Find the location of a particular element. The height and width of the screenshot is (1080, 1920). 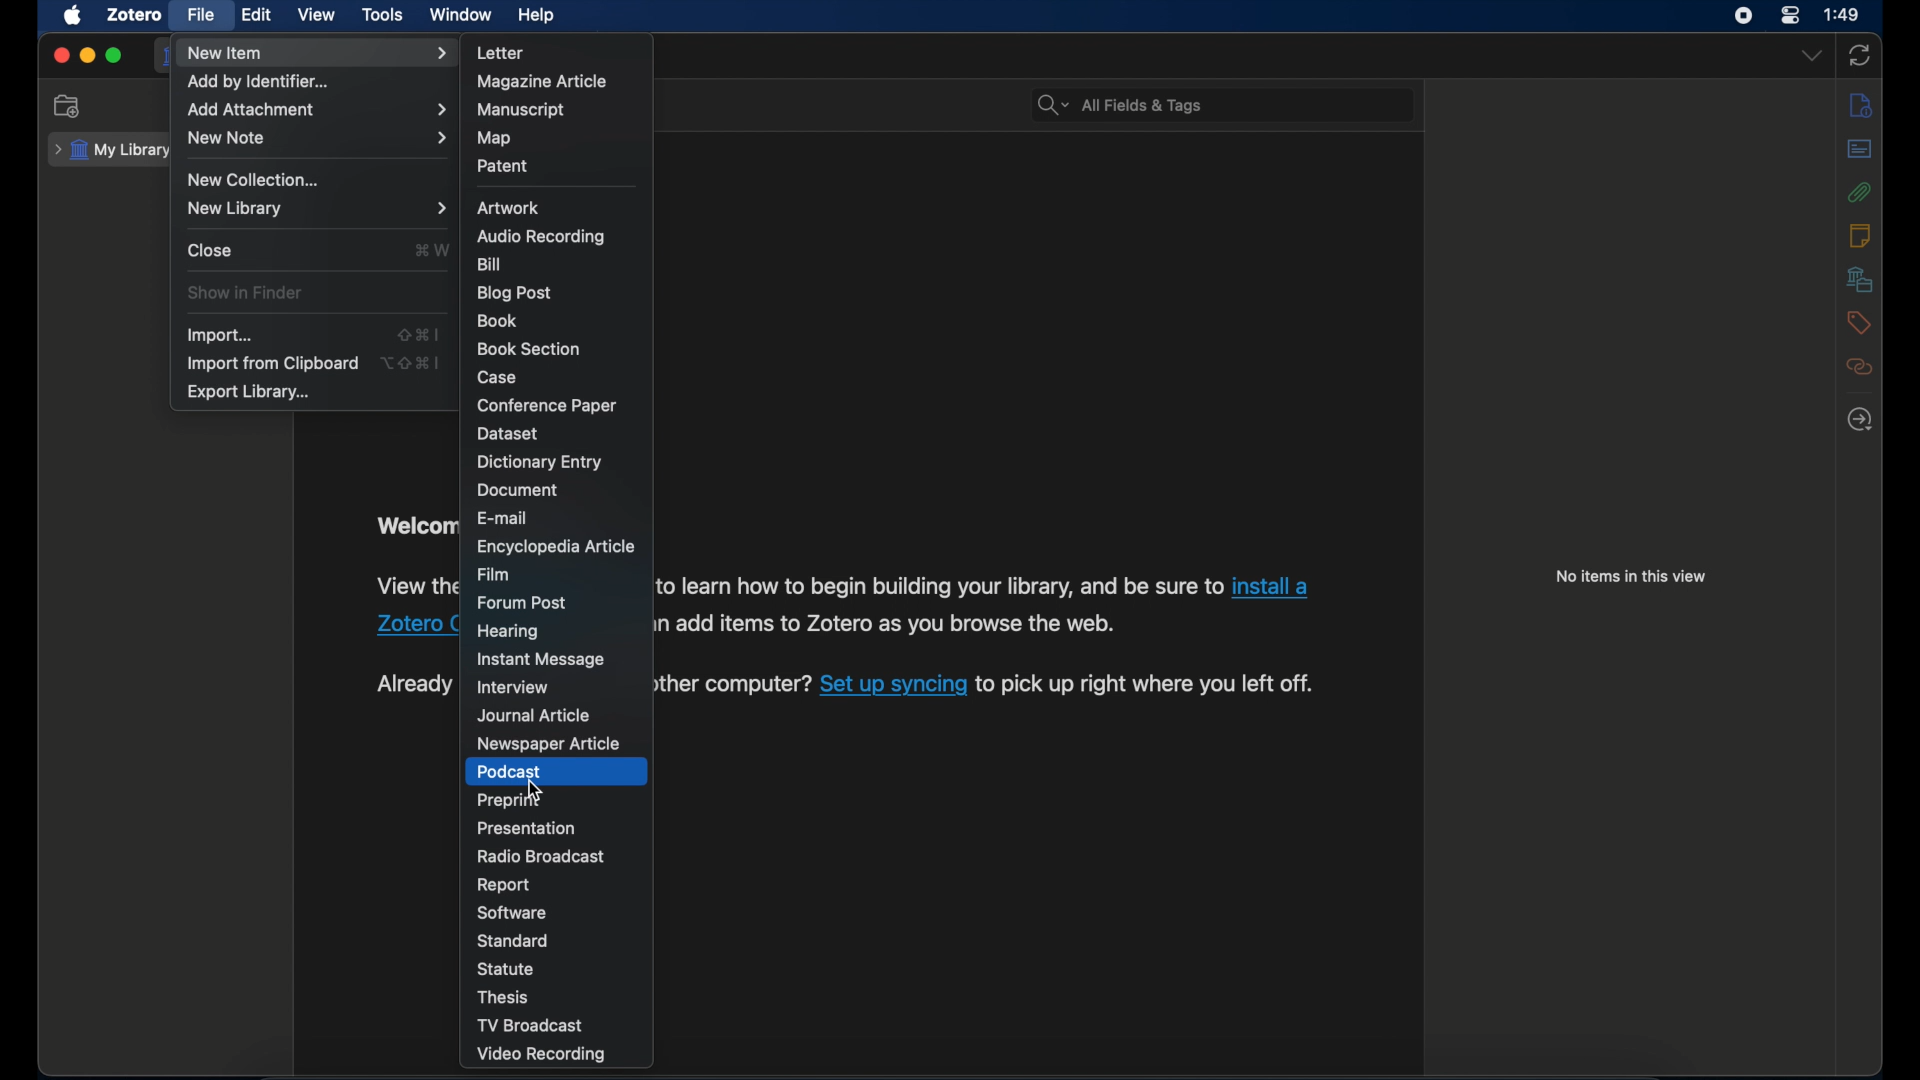

manuscript is located at coordinates (522, 111).